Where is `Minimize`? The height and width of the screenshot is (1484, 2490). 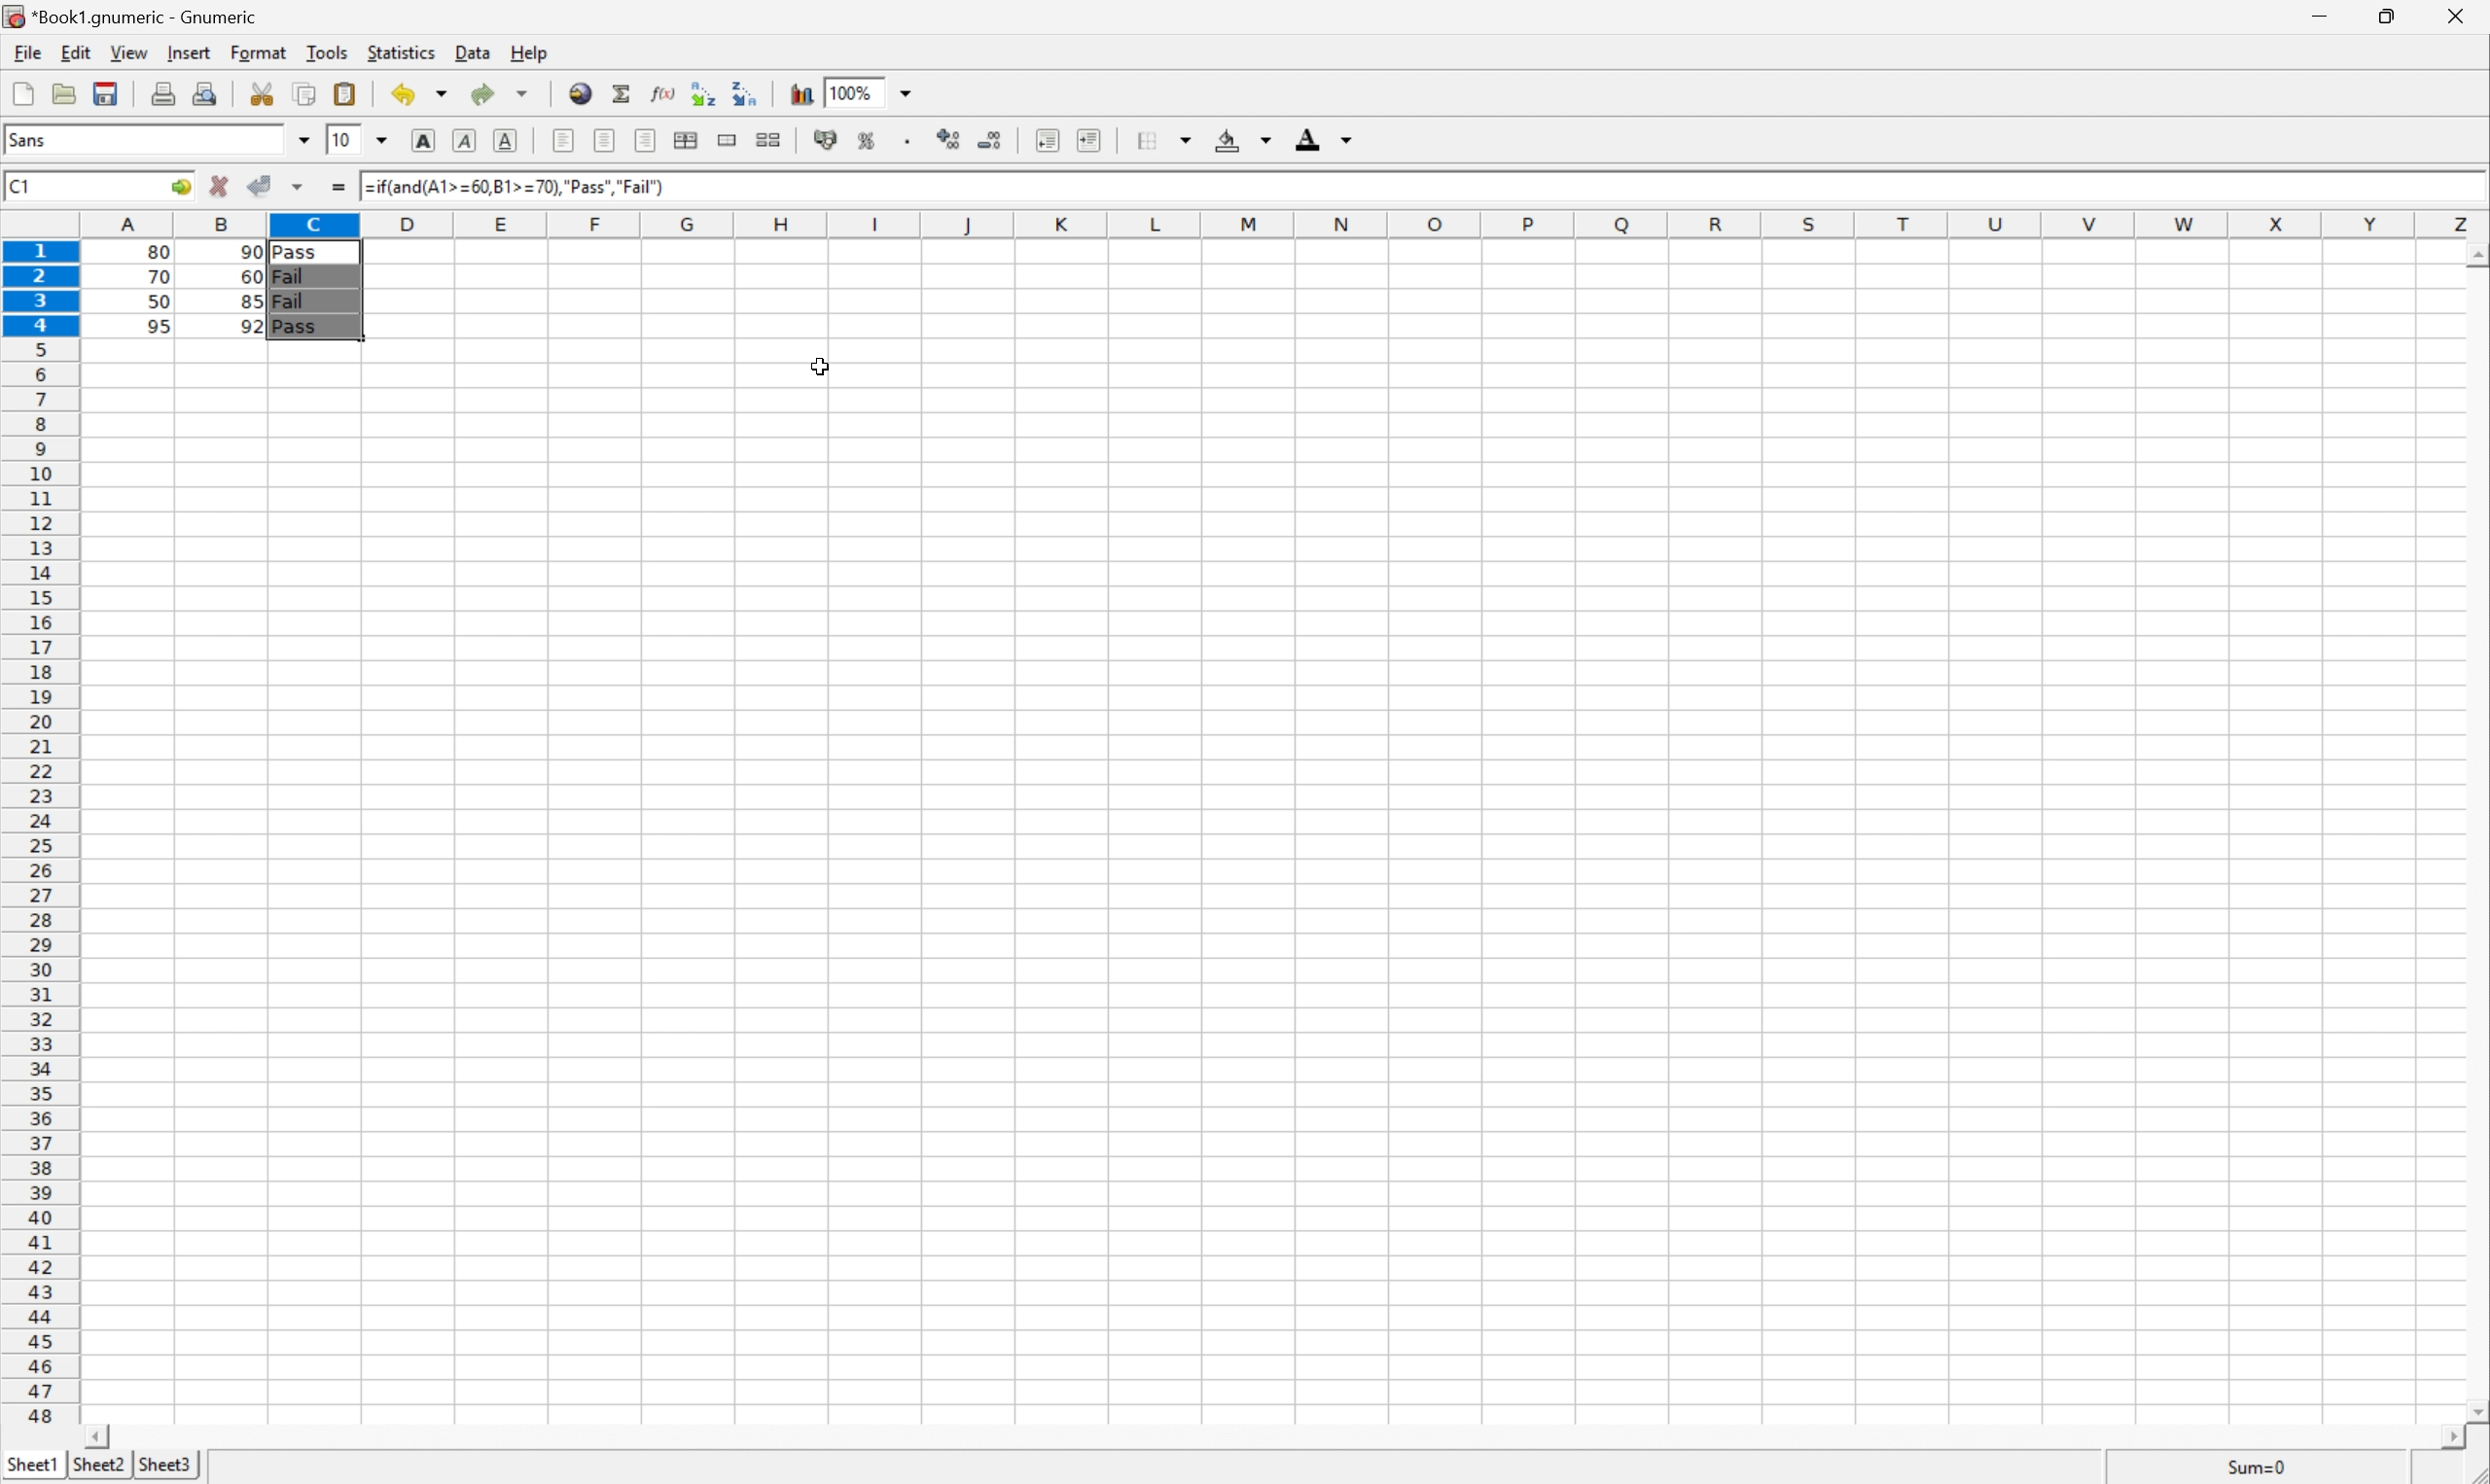 Minimize is located at coordinates (2321, 13).